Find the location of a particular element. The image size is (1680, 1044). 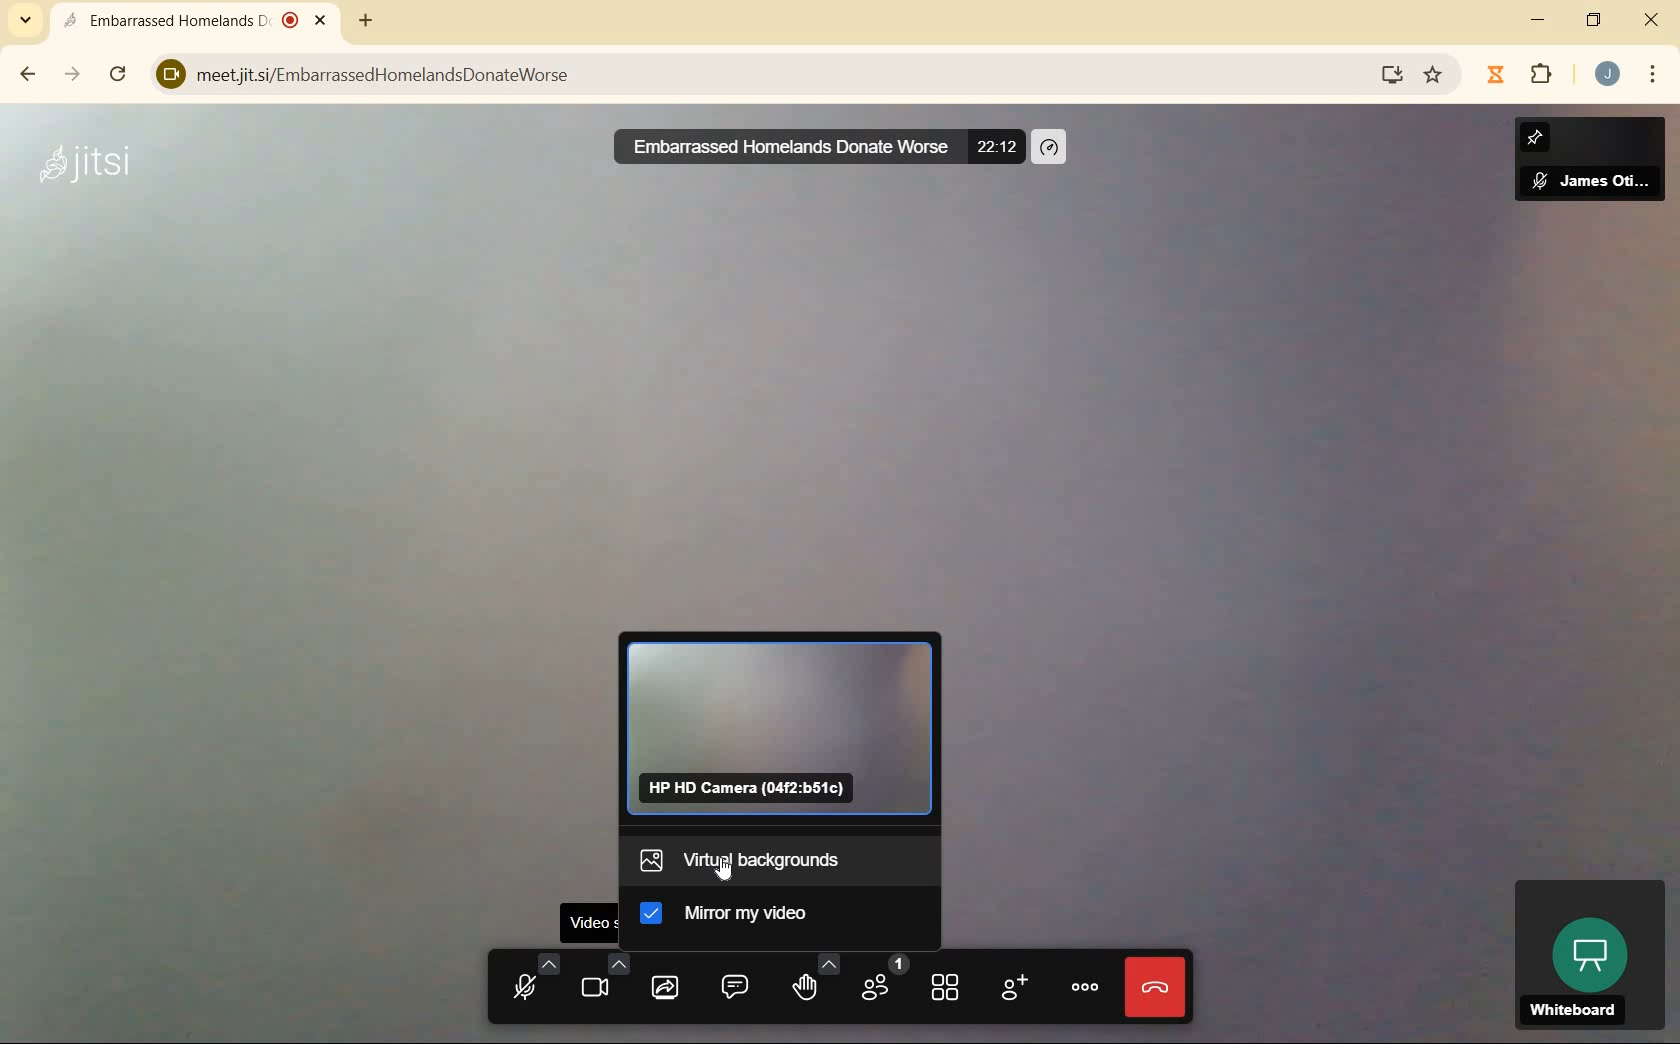

22:05 is located at coordinates (999, 145).